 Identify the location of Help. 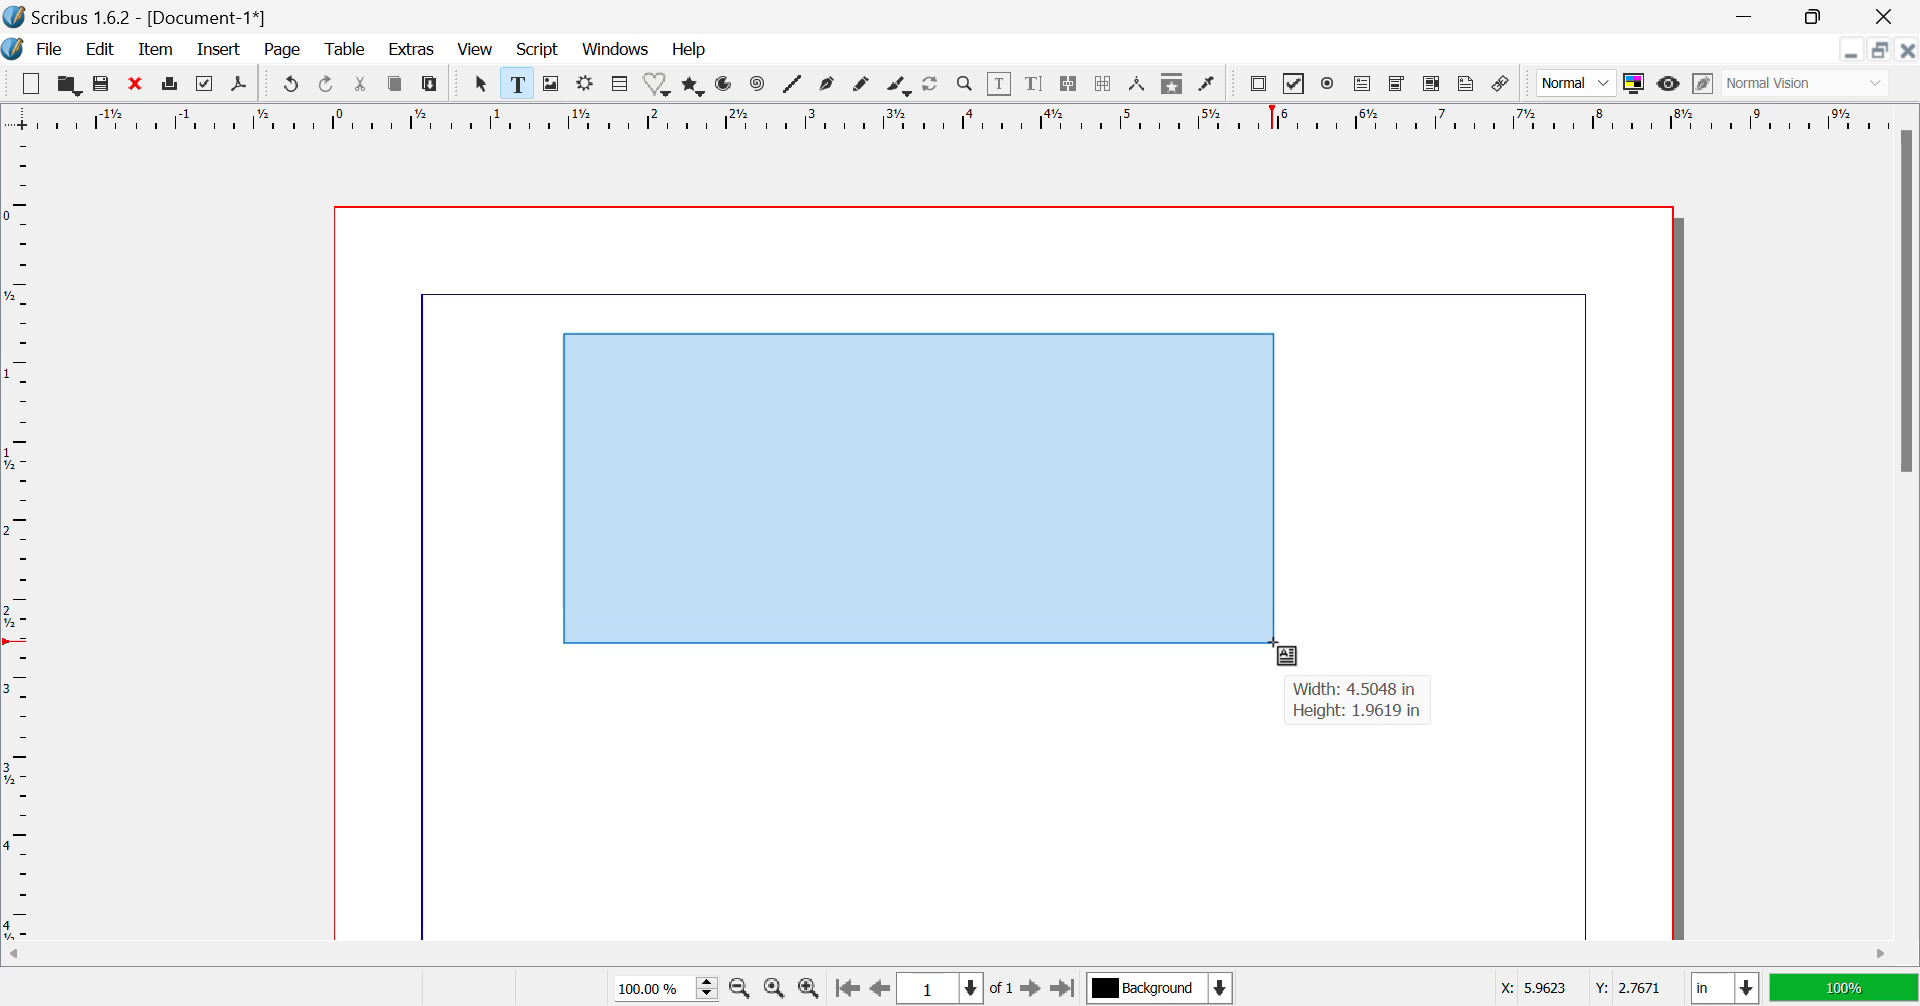
(689, 51).